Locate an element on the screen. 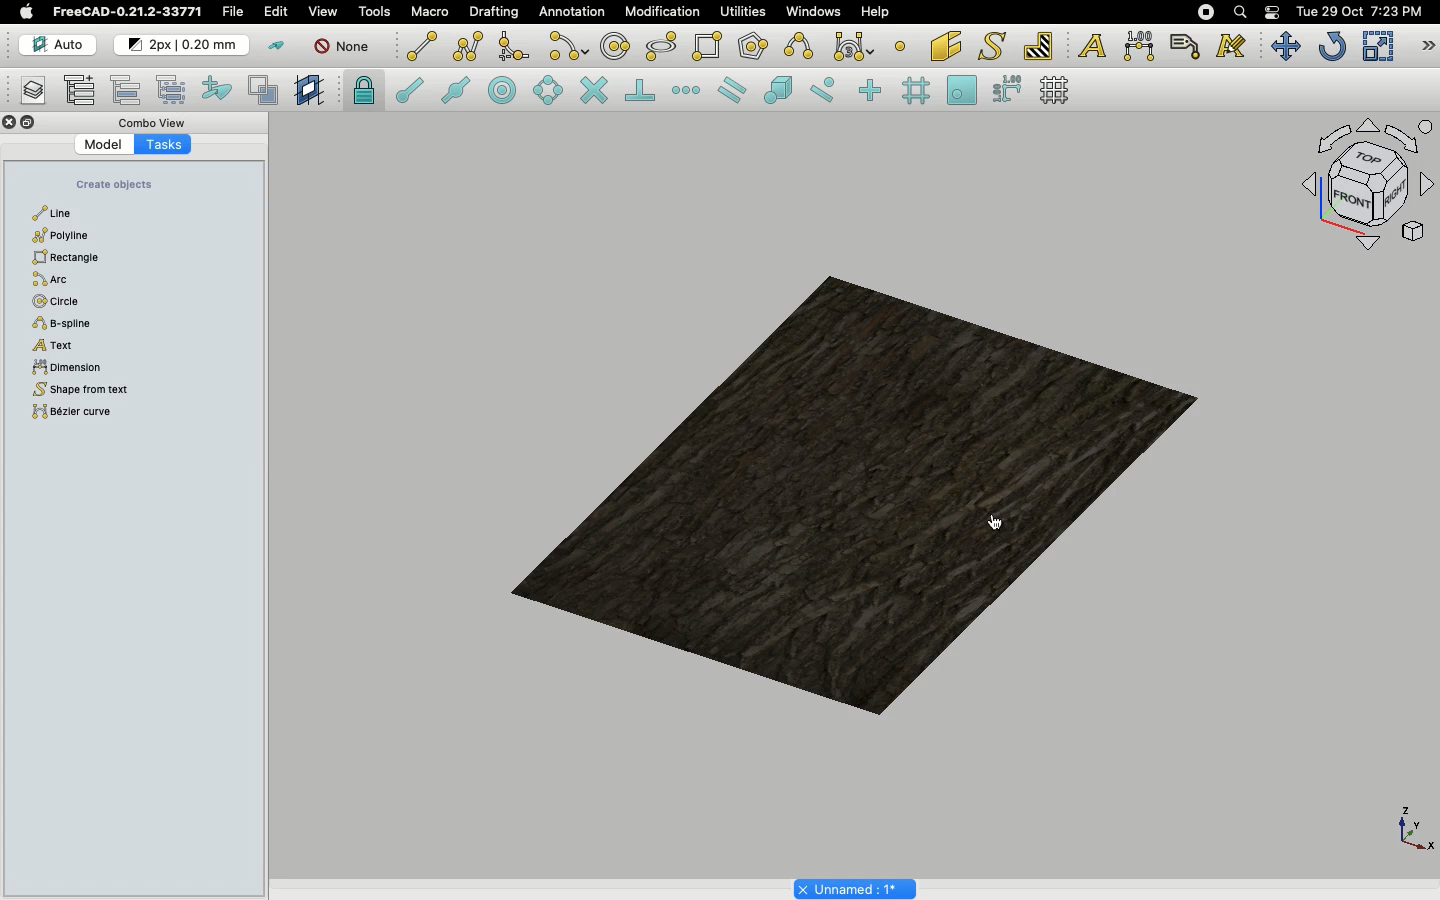 This screenshot has height=900, width=1440. Text is located at coordinates (1092, 44).